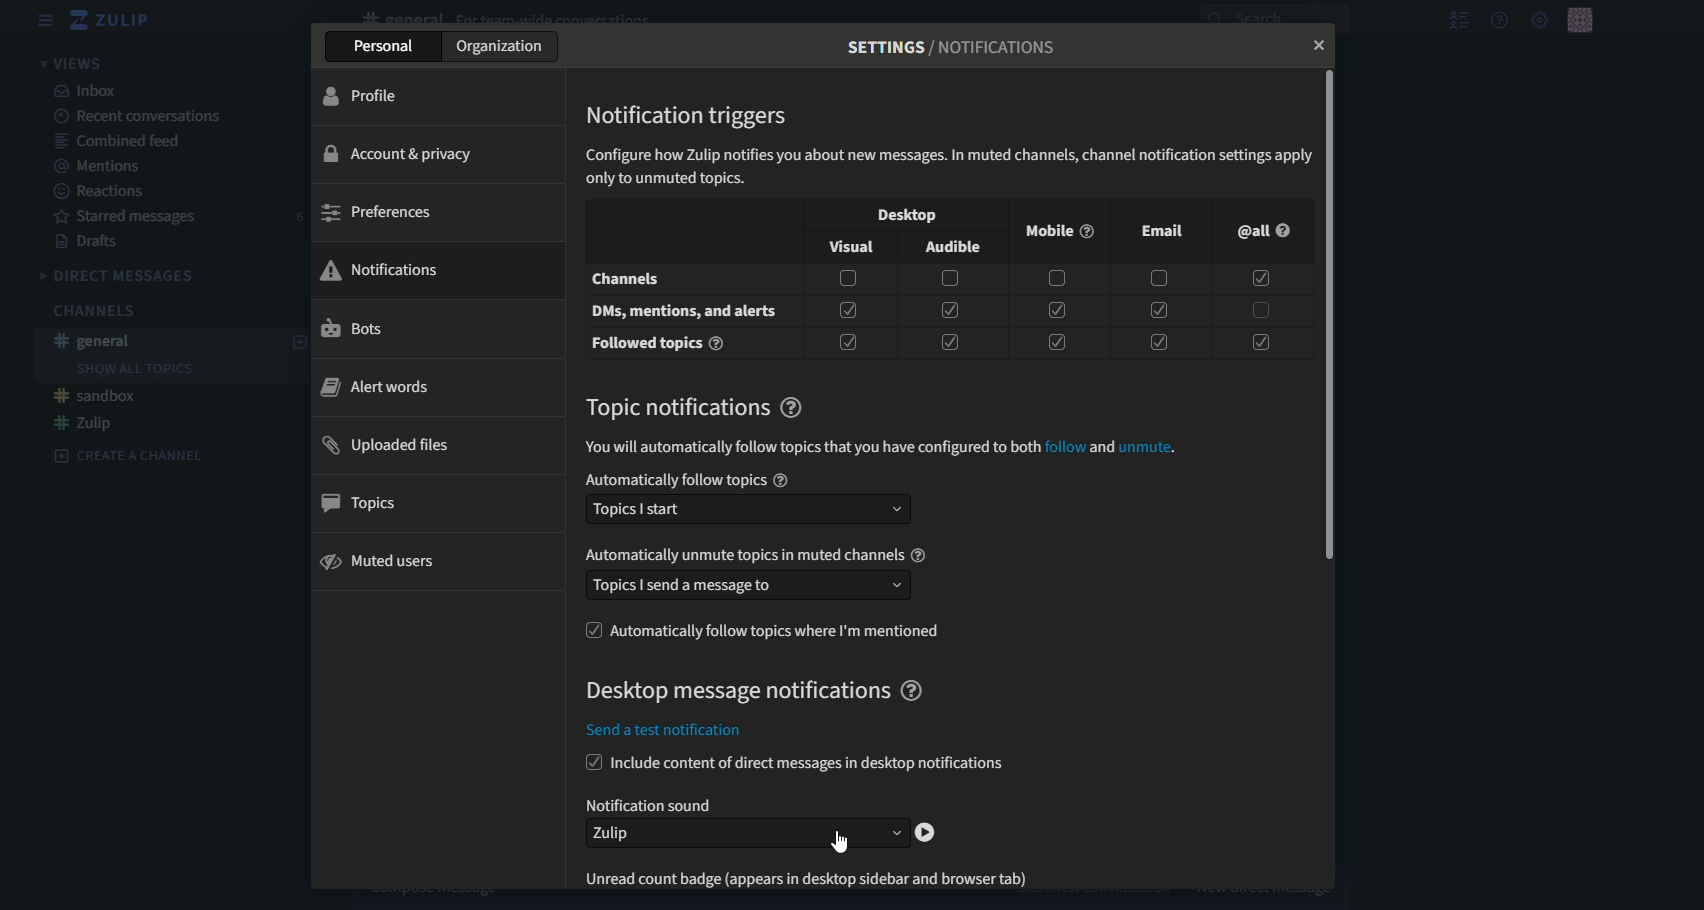 This screenshot has height=910, width=1704. Describe the element at coordinates (1158, 280) in the screenshot. I see `checkbox` at that location.